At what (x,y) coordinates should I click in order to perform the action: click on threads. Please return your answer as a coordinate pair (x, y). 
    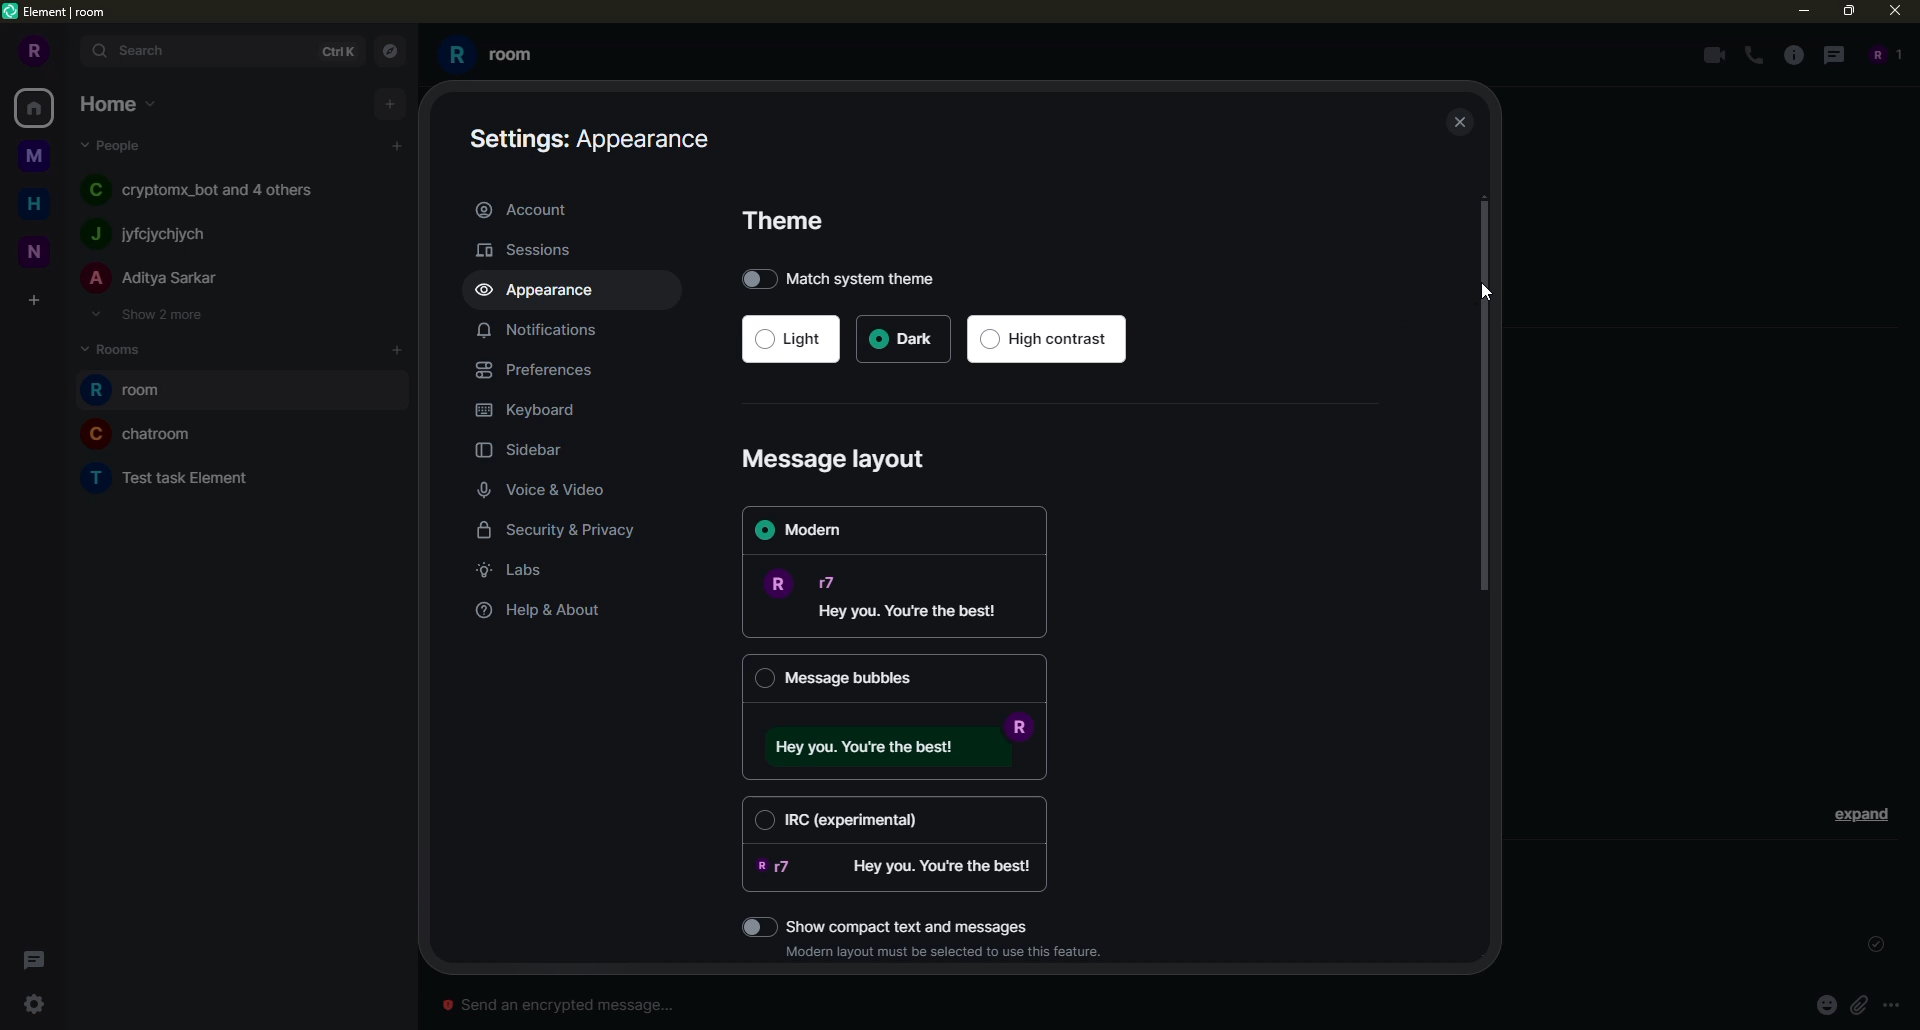
    Looking at the image, I should click on (30, 960).